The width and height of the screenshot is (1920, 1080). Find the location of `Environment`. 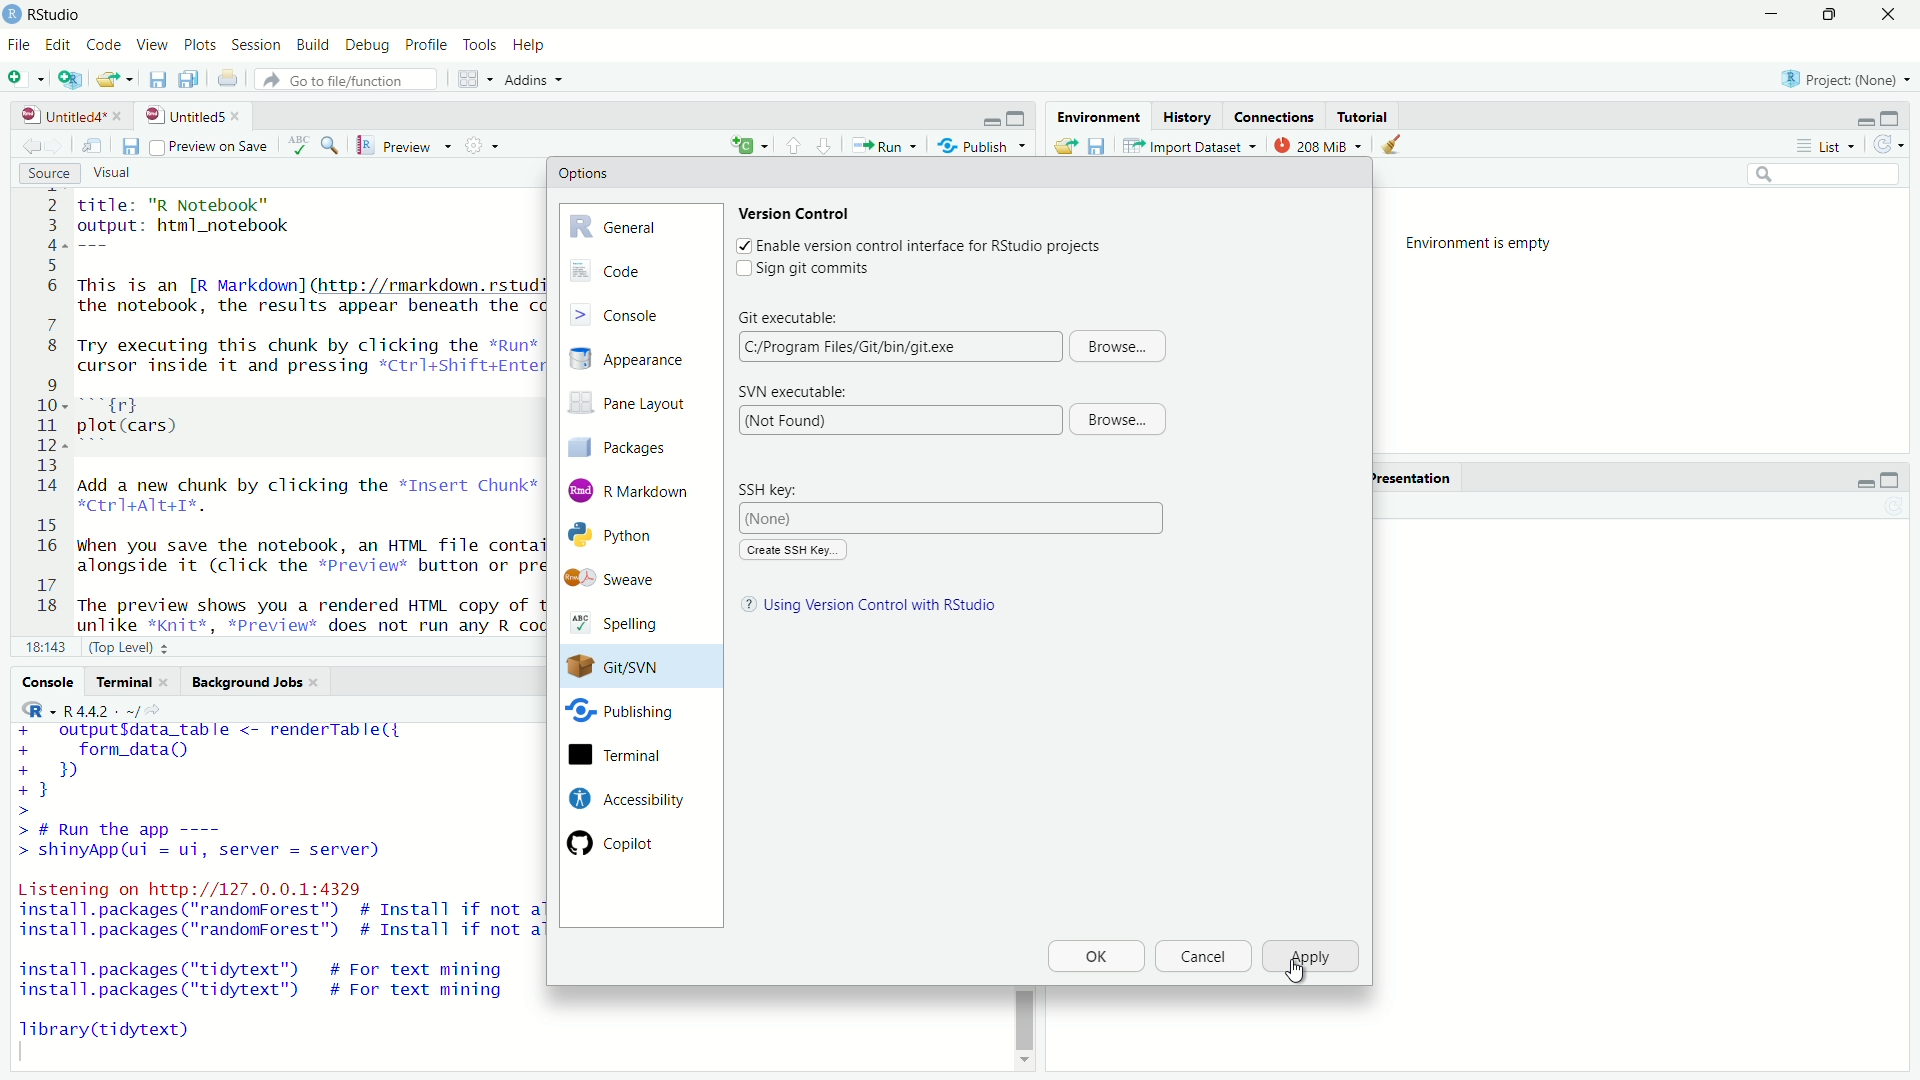

Environment is located at coordinates (1096, 116).